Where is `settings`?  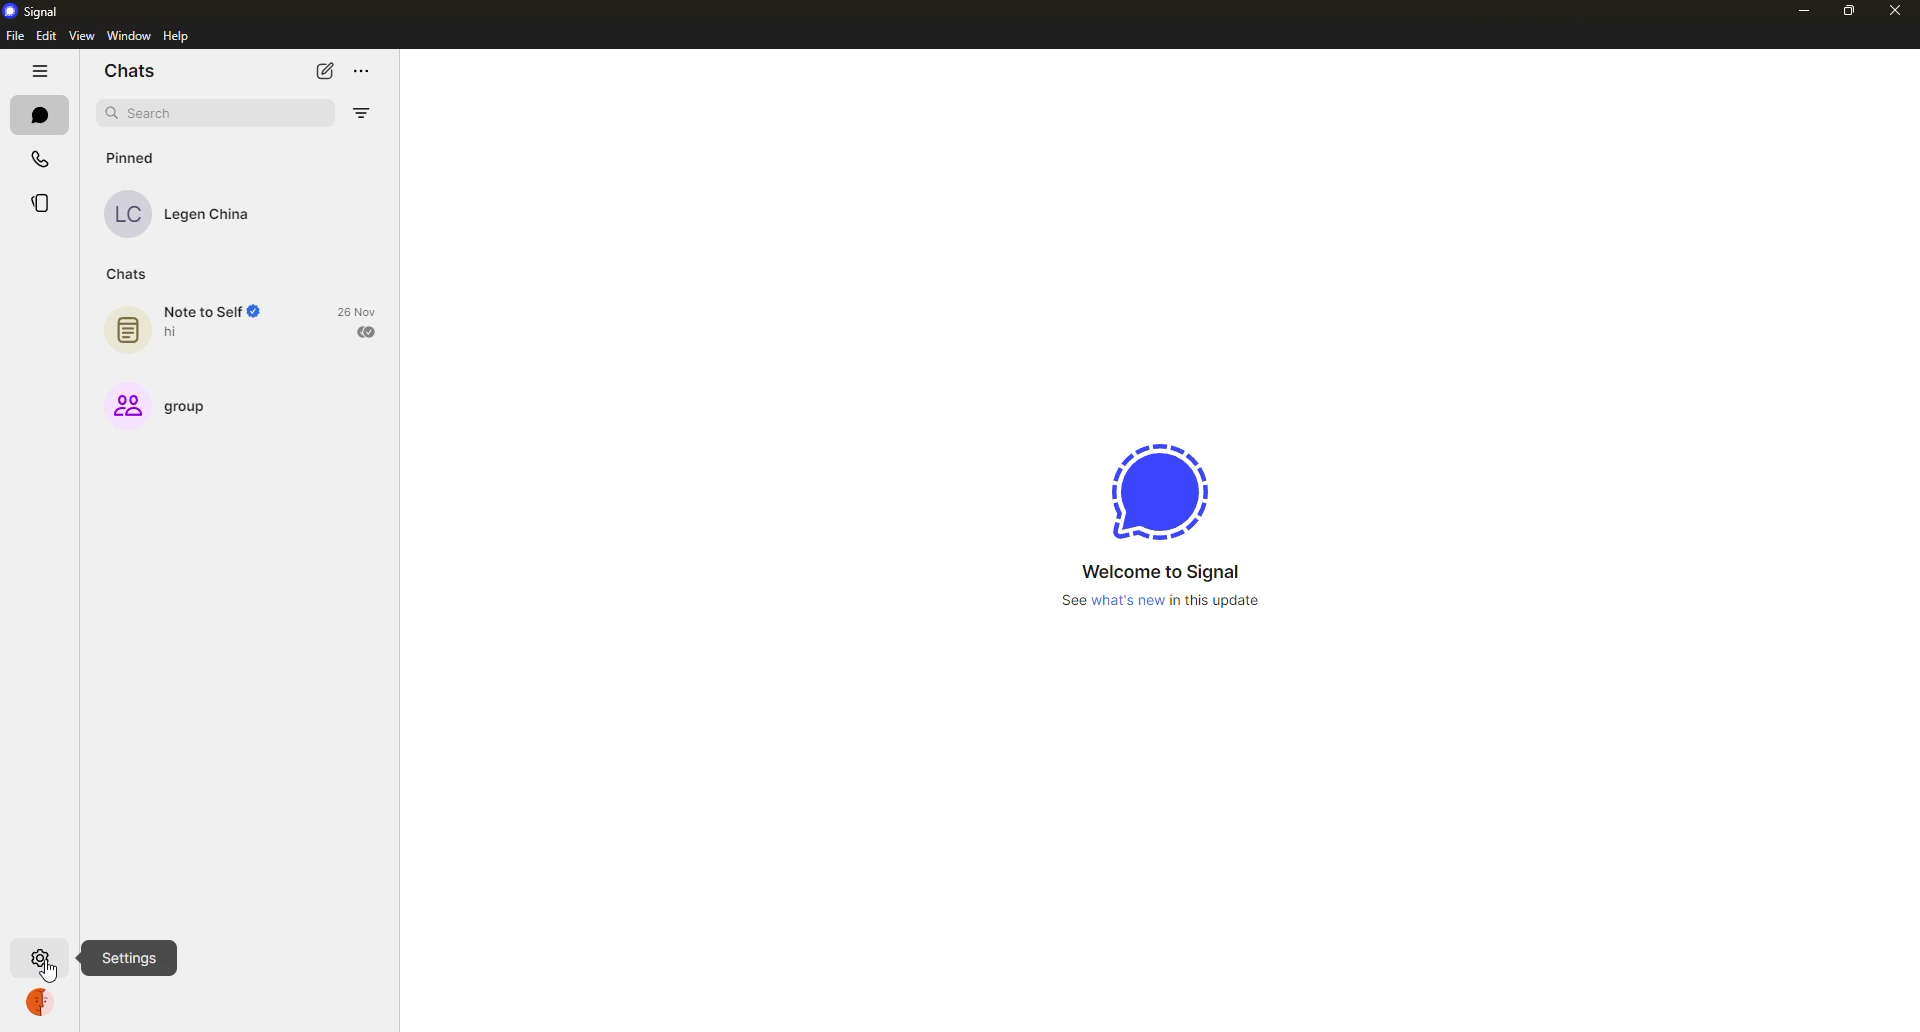
settings is located at coordinates (37, 956).